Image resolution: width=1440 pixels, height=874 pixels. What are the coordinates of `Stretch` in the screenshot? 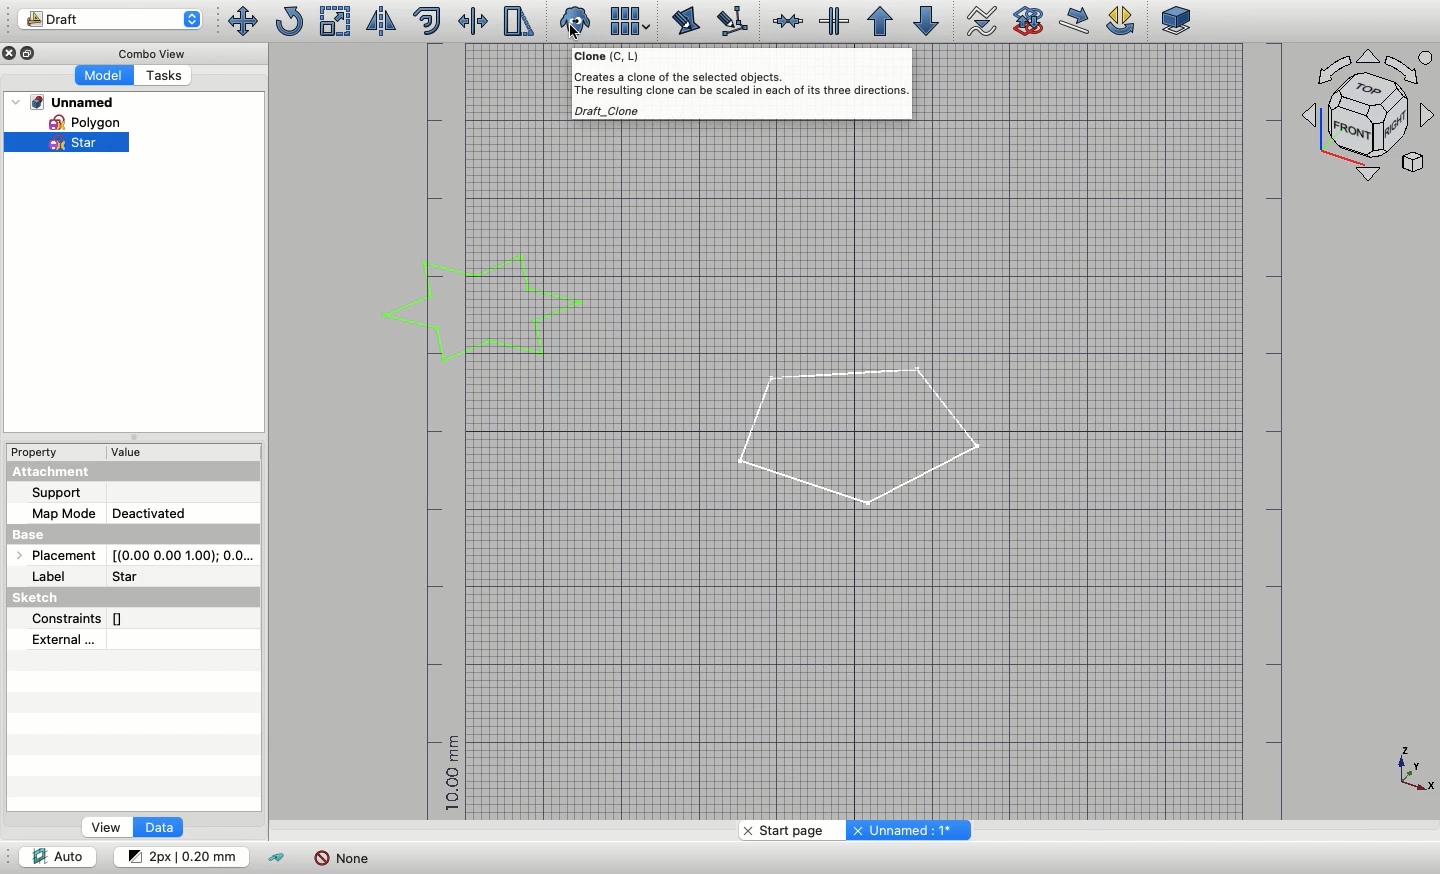 It's located at (517, 21).